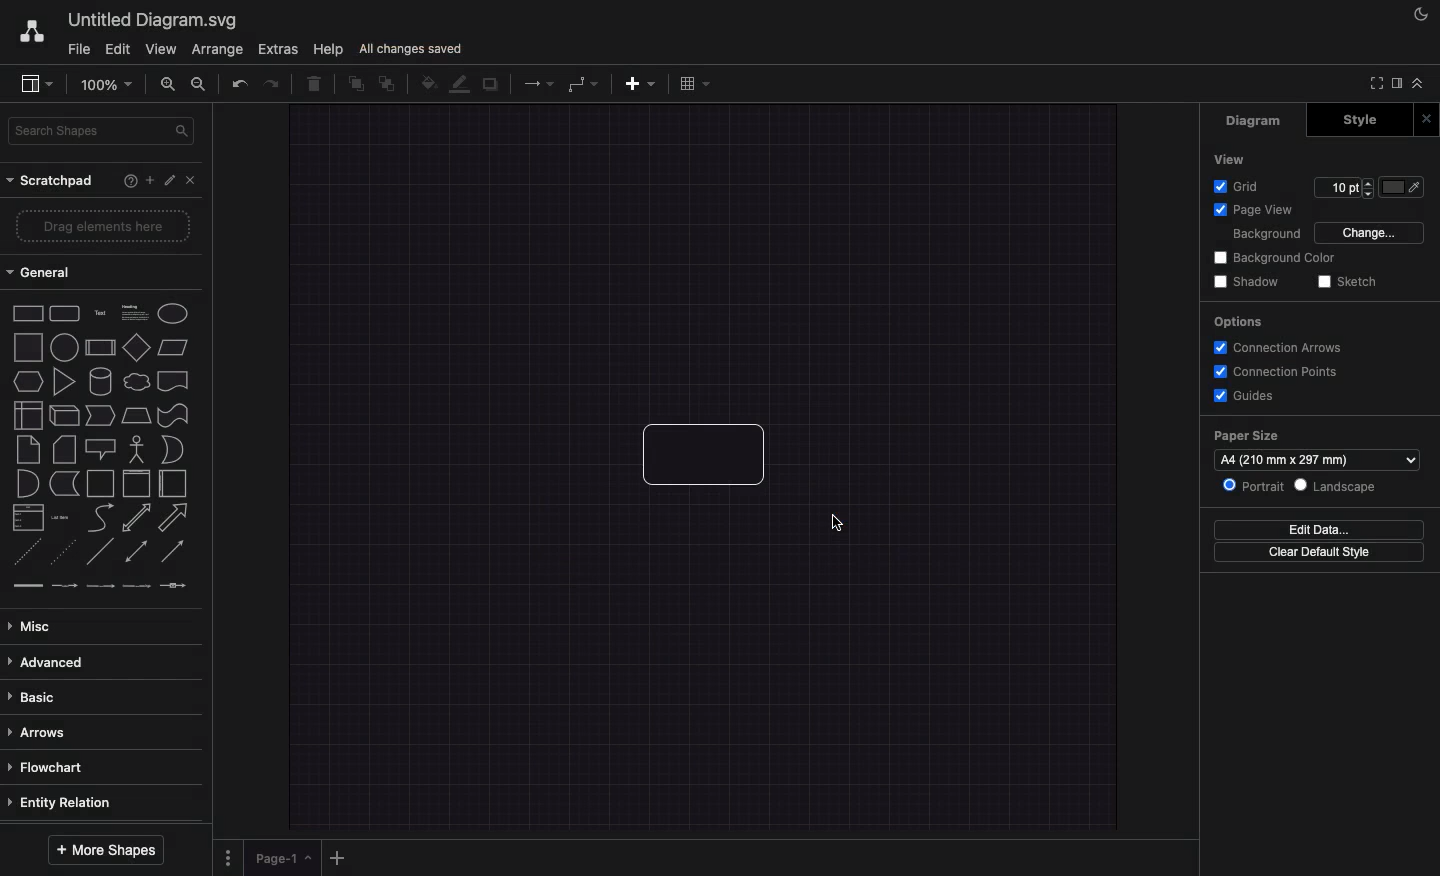 The height and width of the screenshot is (876, 1440). What do you see at coordinates (1239, 187) in the screenshot?
I see `Grid` at bounding box center [1239, 187].